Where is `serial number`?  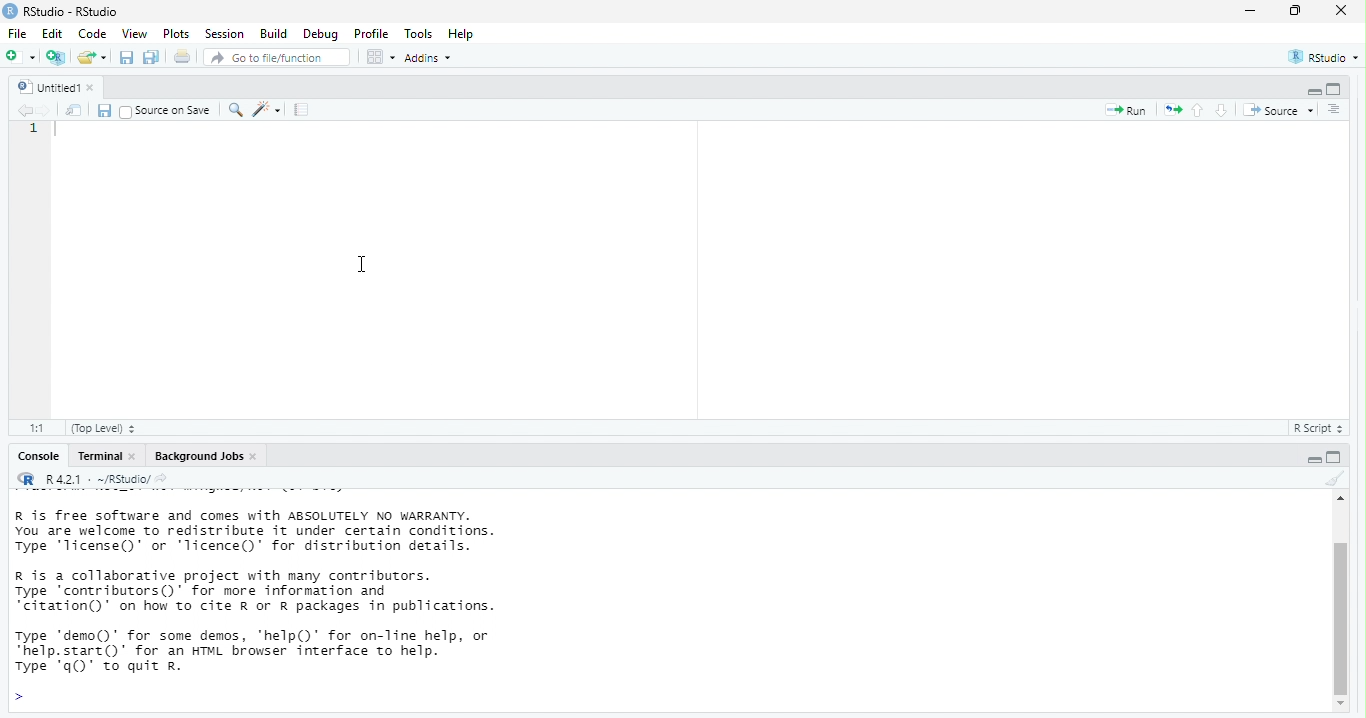 serial number is located at coordinates (34, 135).